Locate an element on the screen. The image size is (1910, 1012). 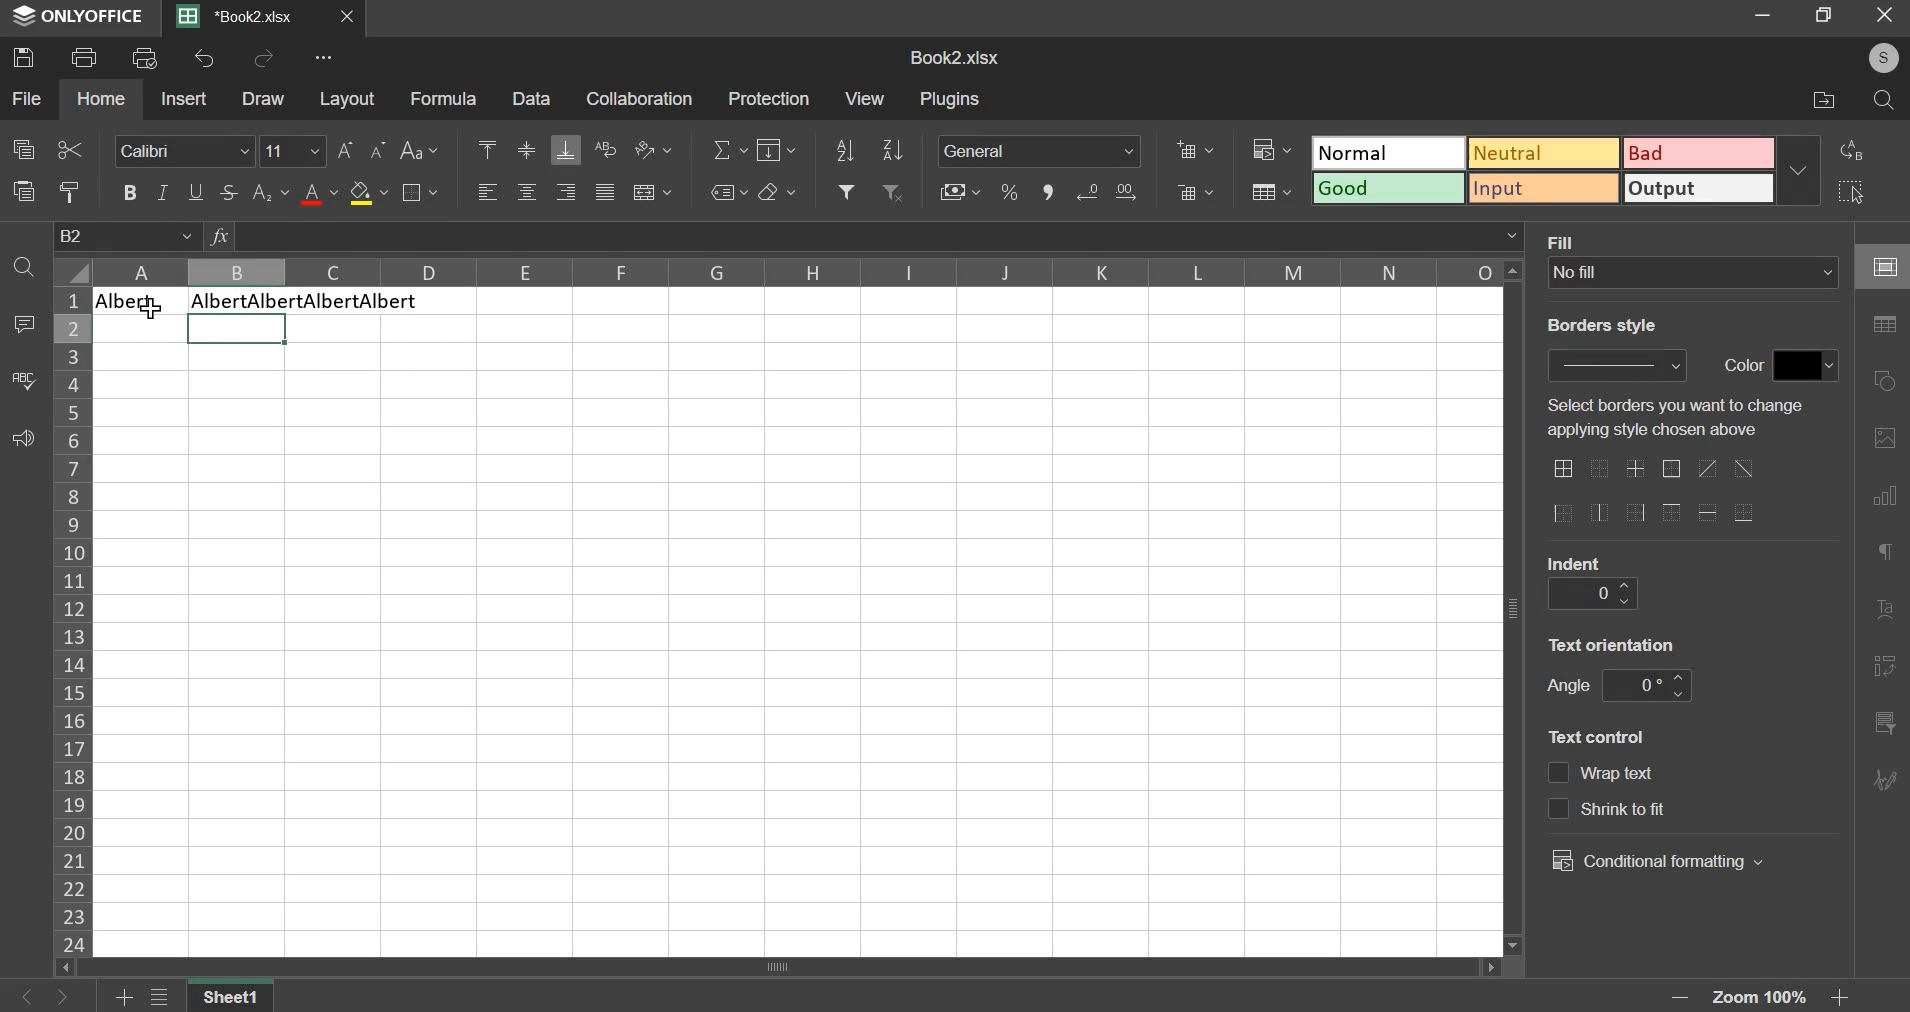
user's account is located at coordinates (1880, 55).